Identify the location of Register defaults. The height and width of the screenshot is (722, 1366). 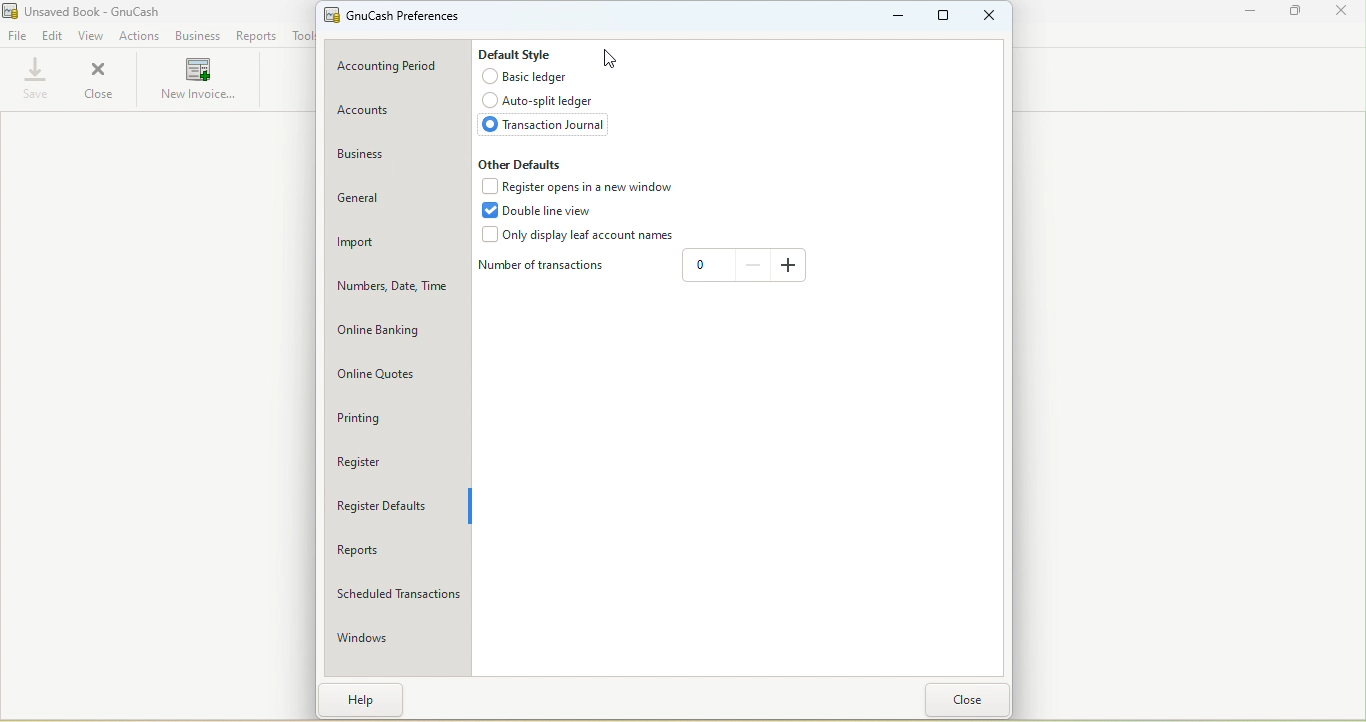
(392, 510).